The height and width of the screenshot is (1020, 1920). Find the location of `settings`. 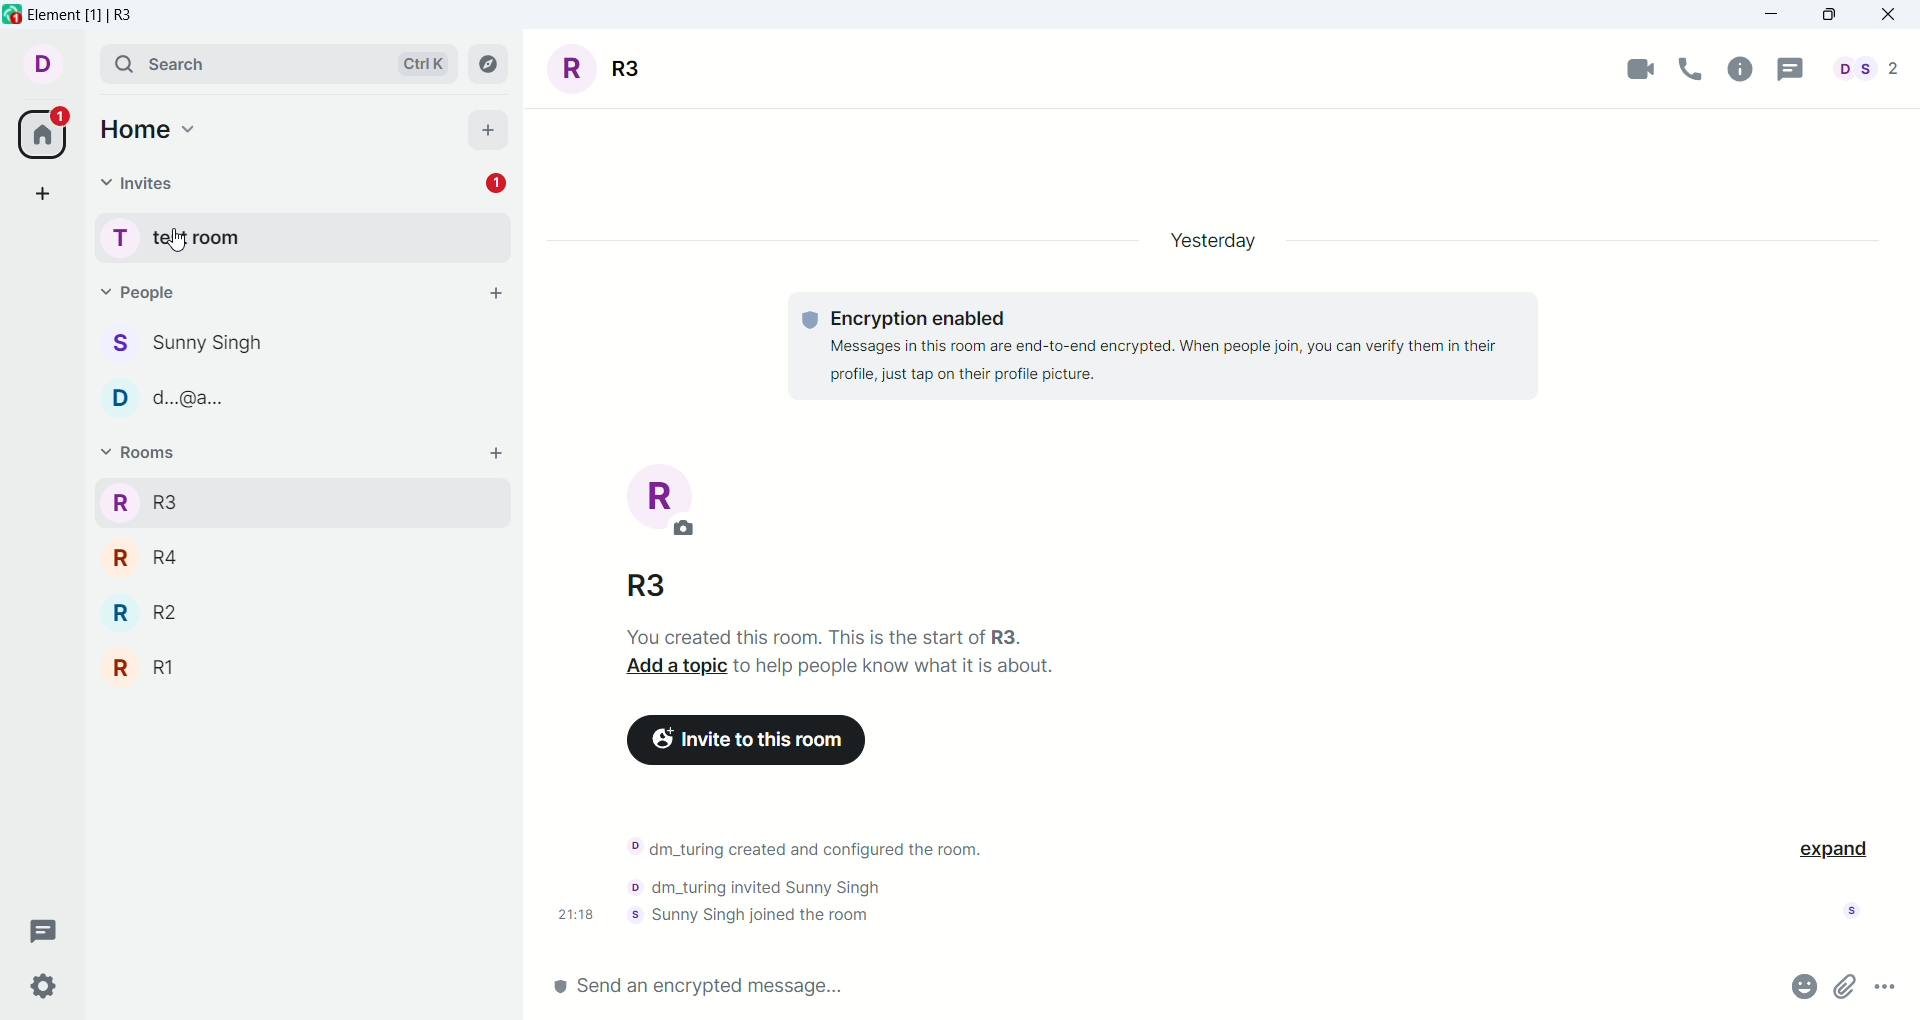

settings is located at coordinates (46, 989).